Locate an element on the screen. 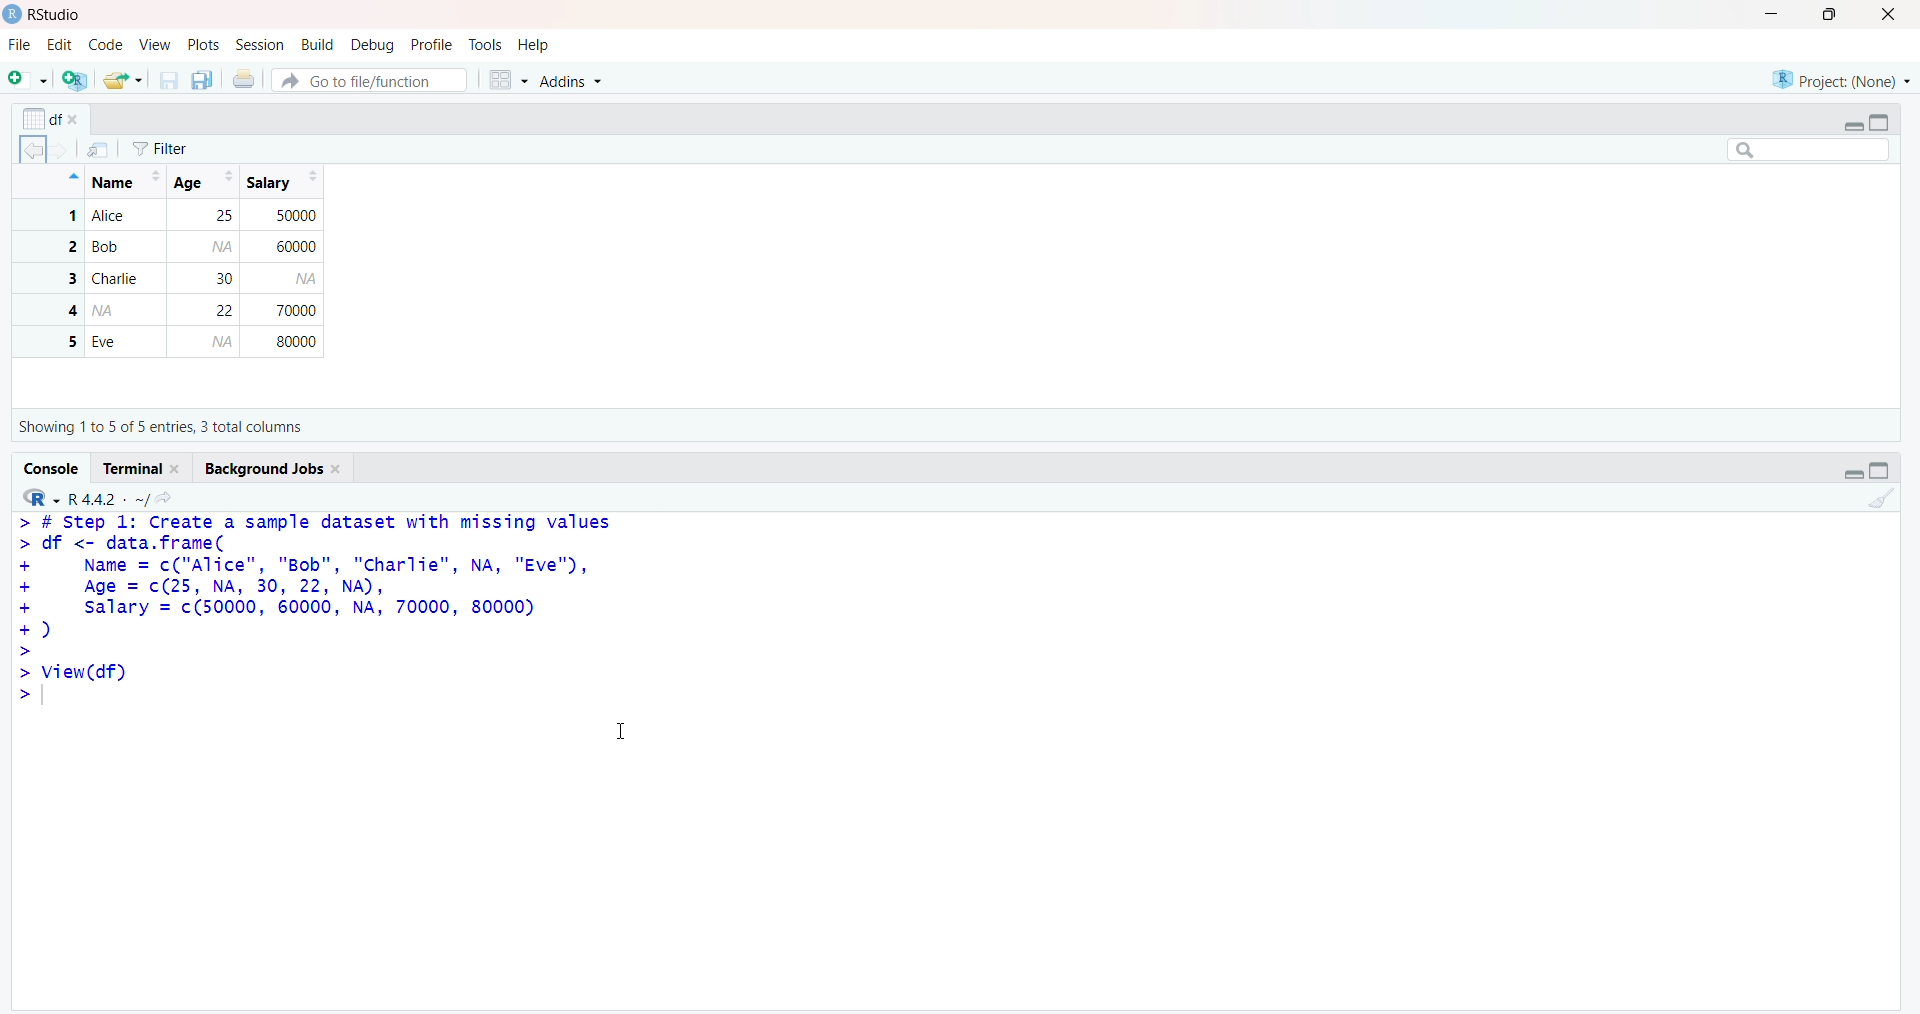  Posts is located at coordinates (203, 43).